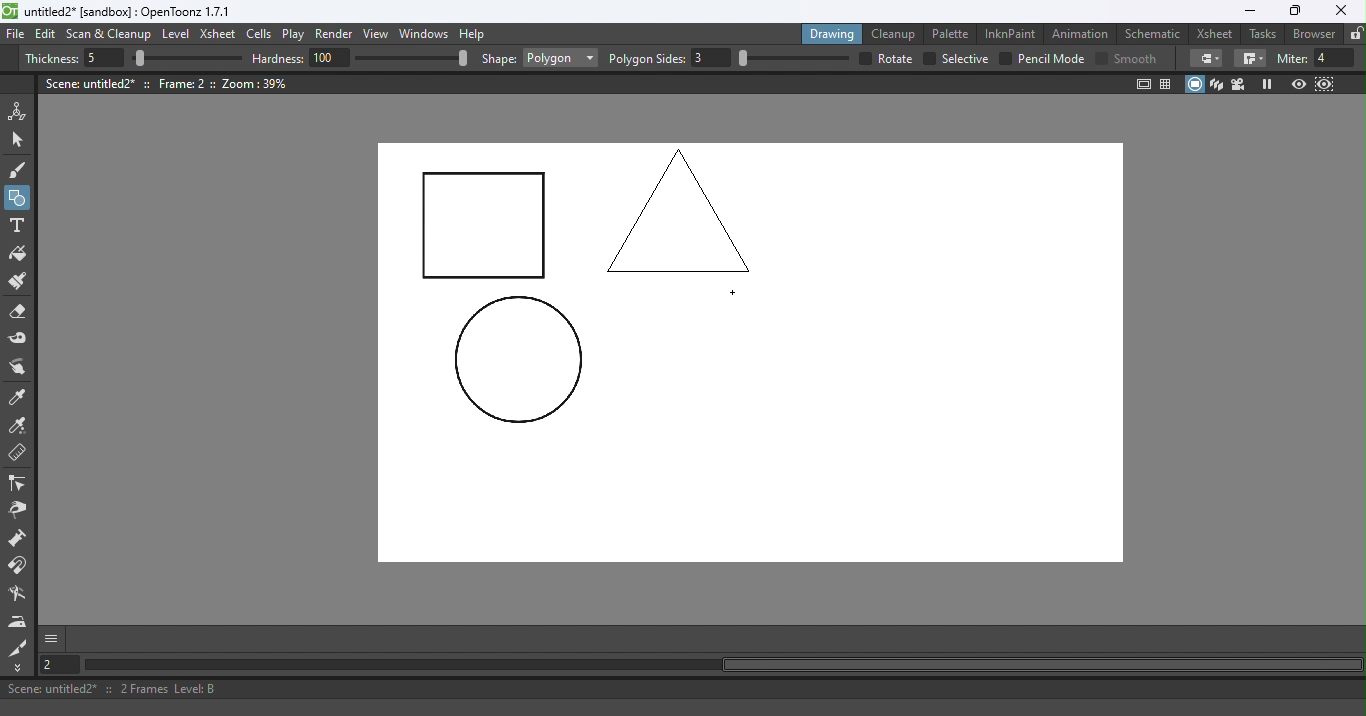 Image resolution: width=1366 pixels, height=716 pixels. Describe the element at coordinates (297, 35) in the screenshot. I see `Play` at that location.